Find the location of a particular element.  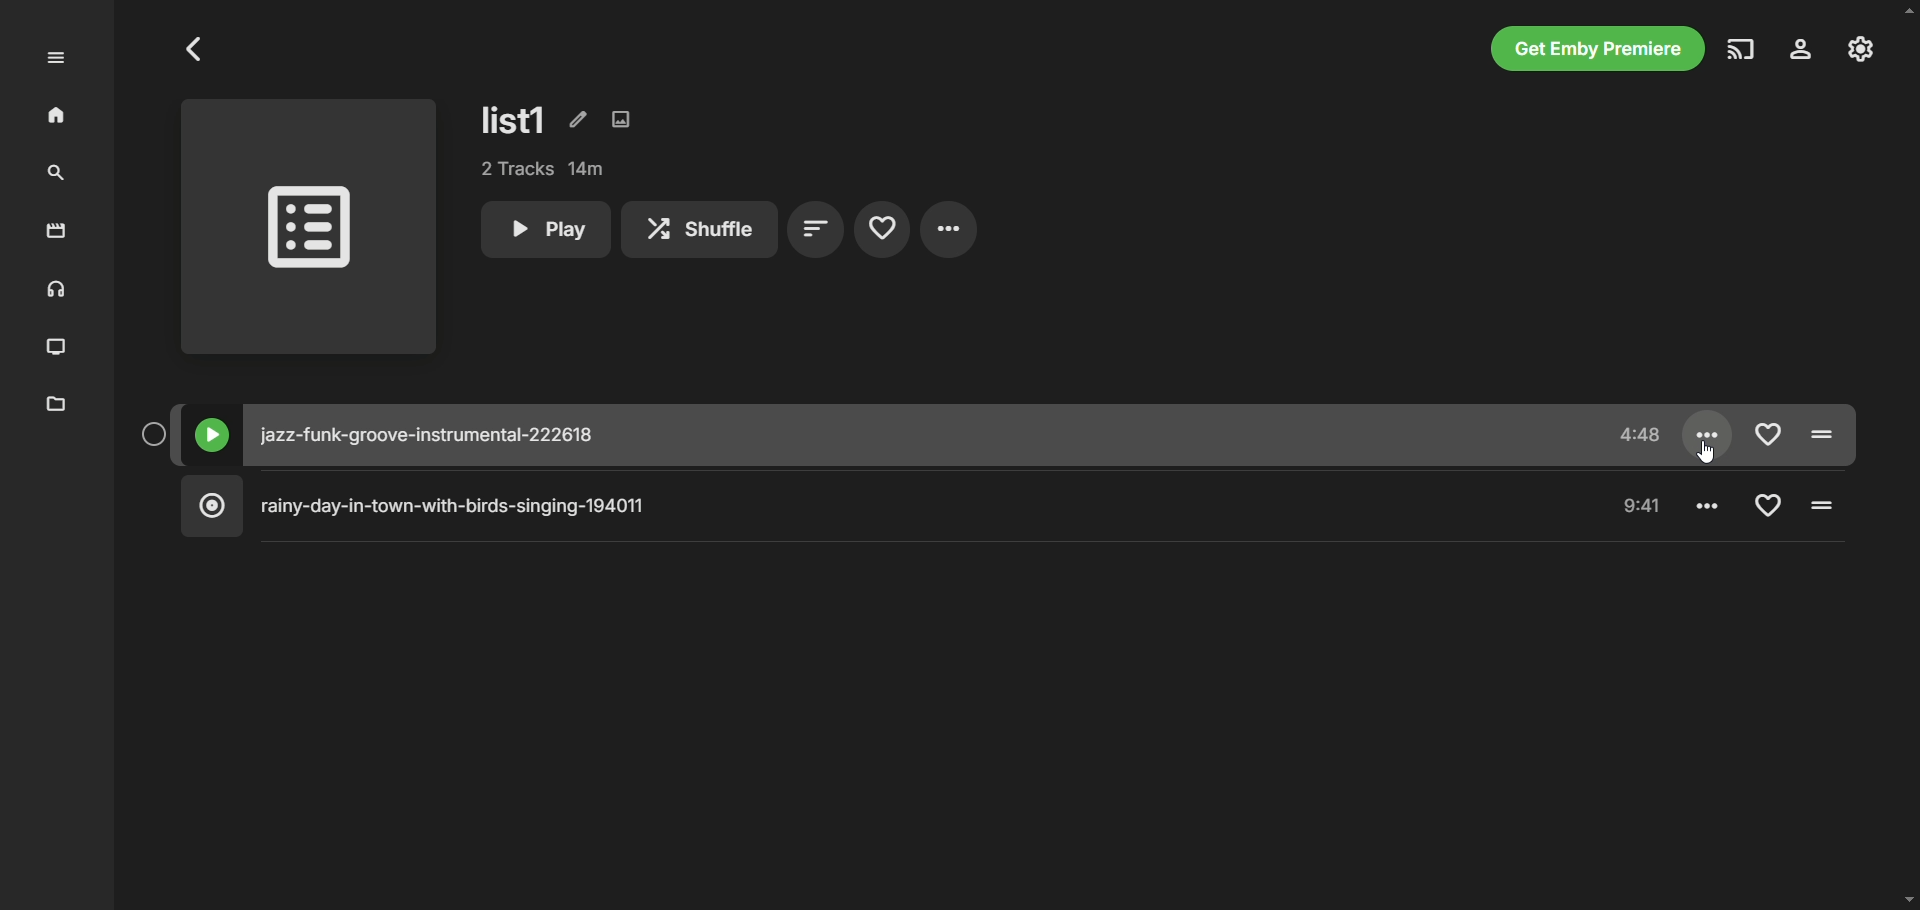

settings is located at coordinates (949, 229).